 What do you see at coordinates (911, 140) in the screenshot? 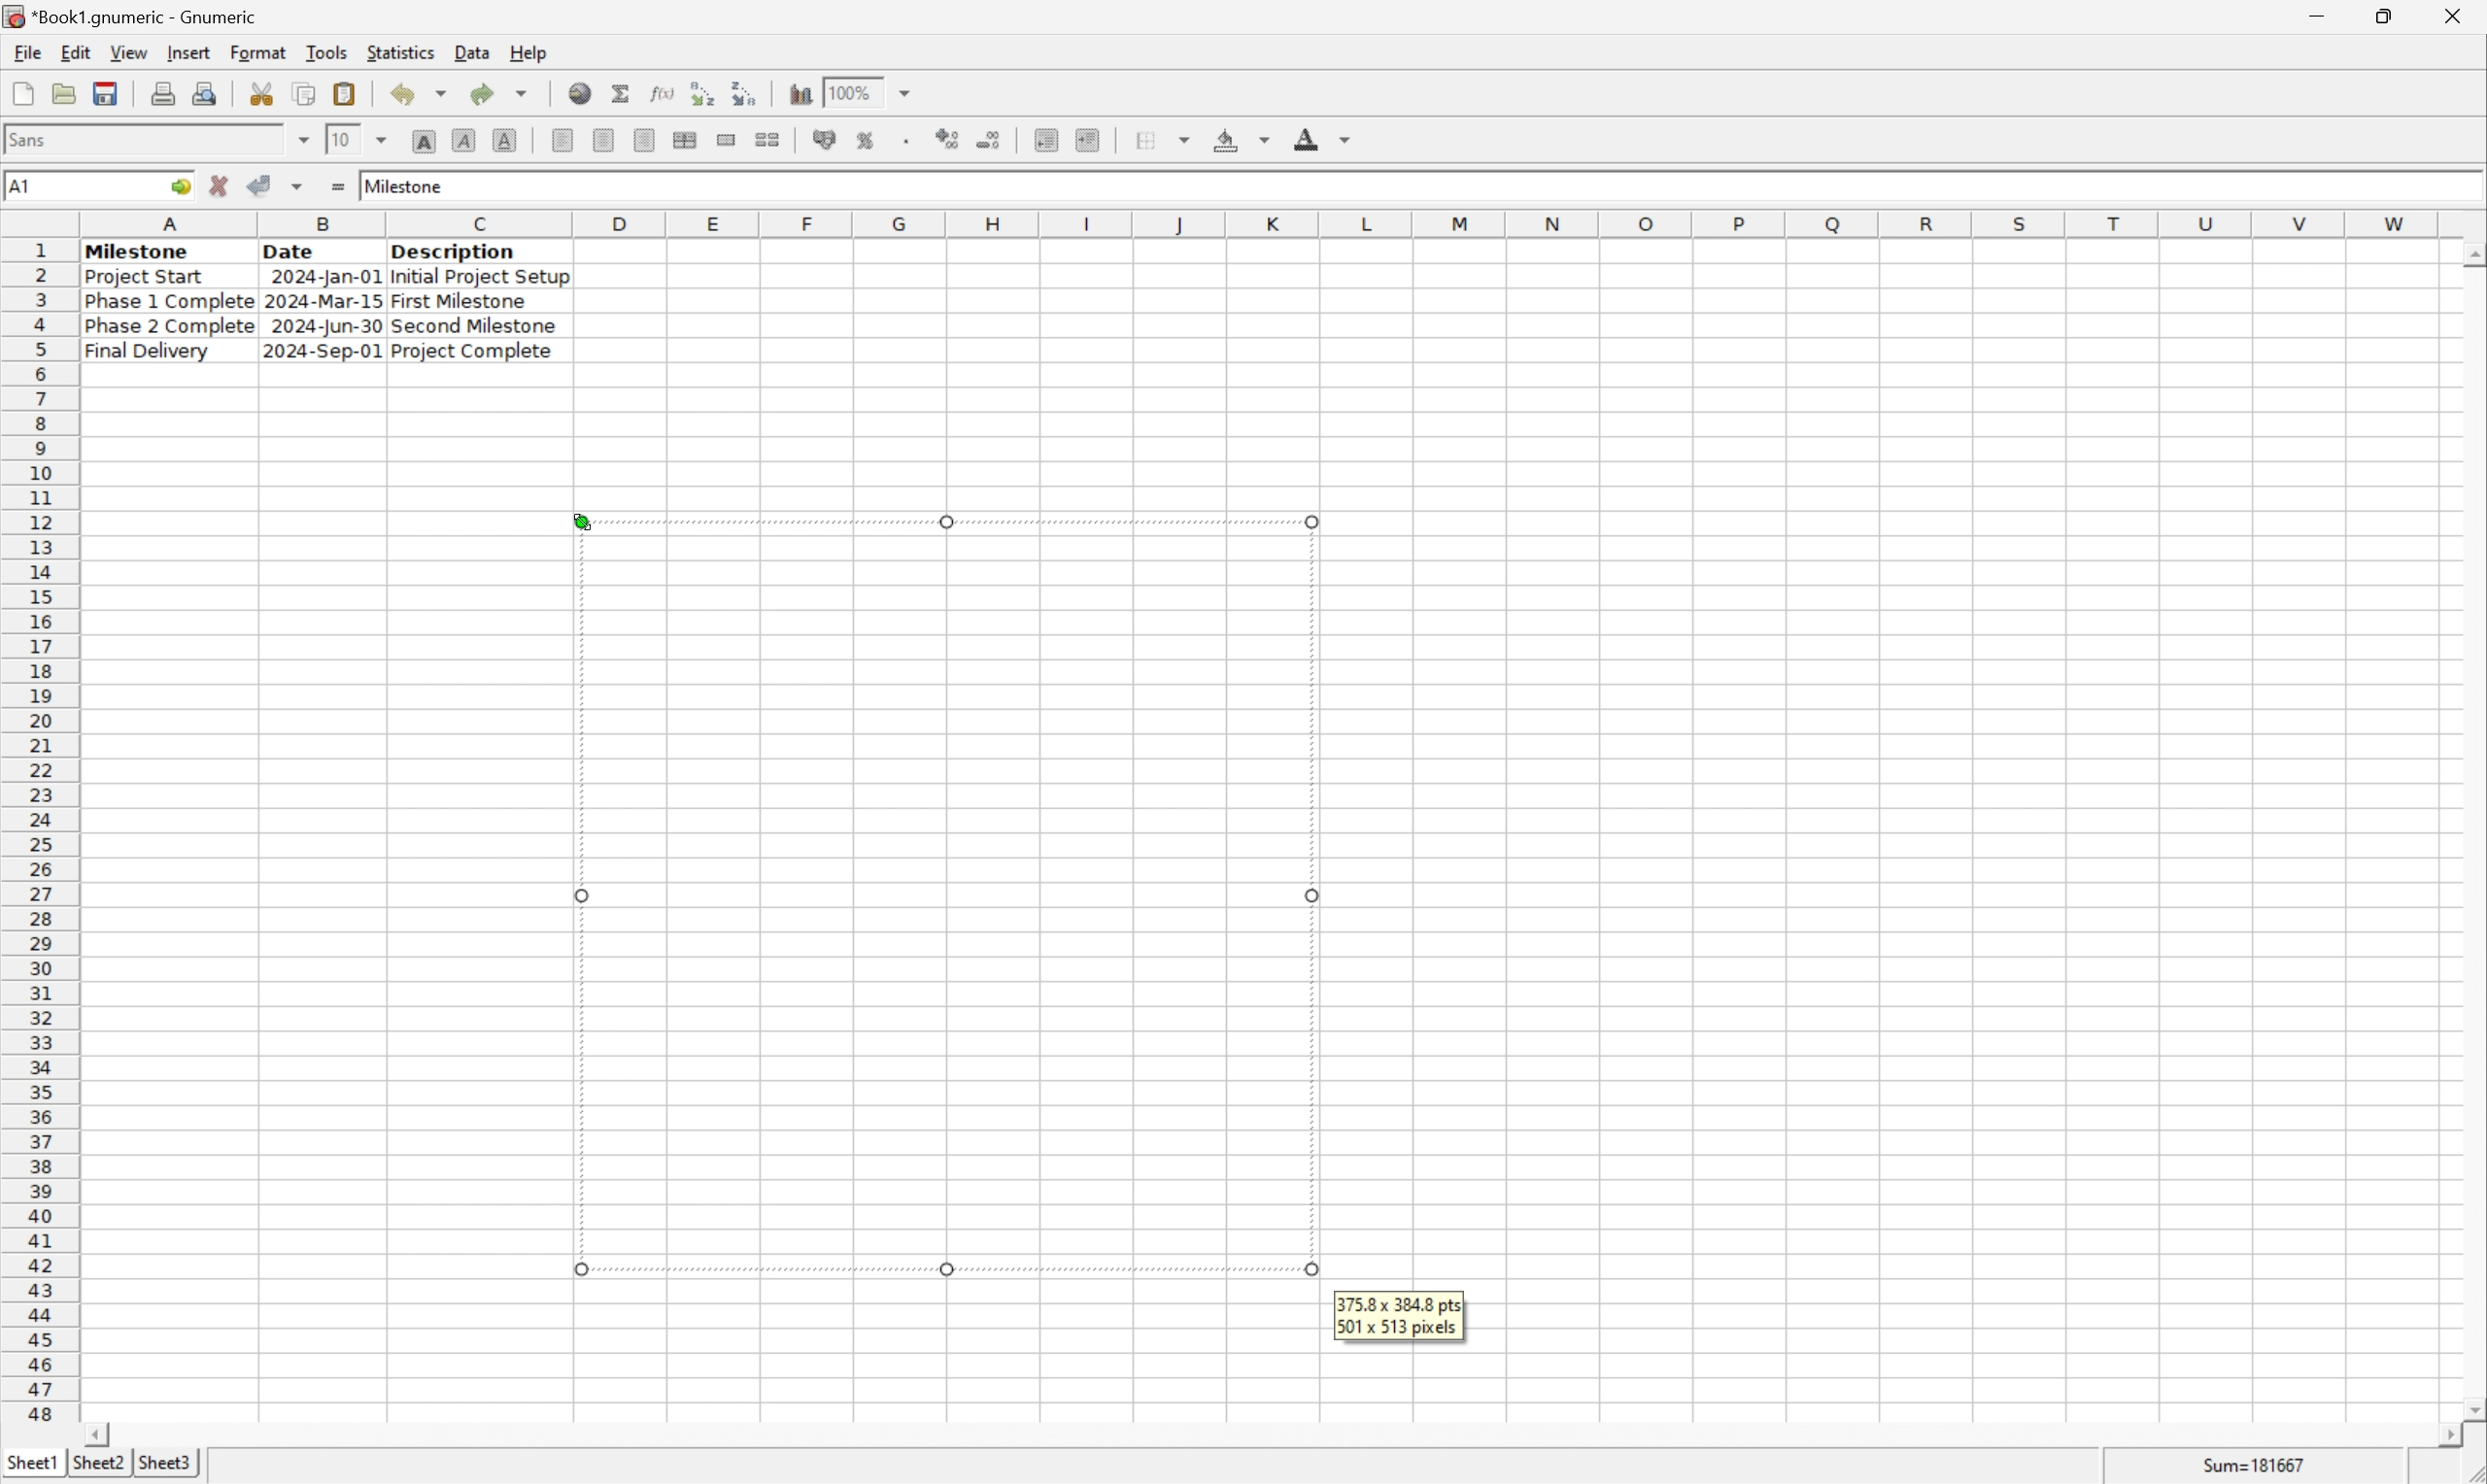
I see `Set the format of the selected cells to include a thousands separator` at bounding box center [911, 140].